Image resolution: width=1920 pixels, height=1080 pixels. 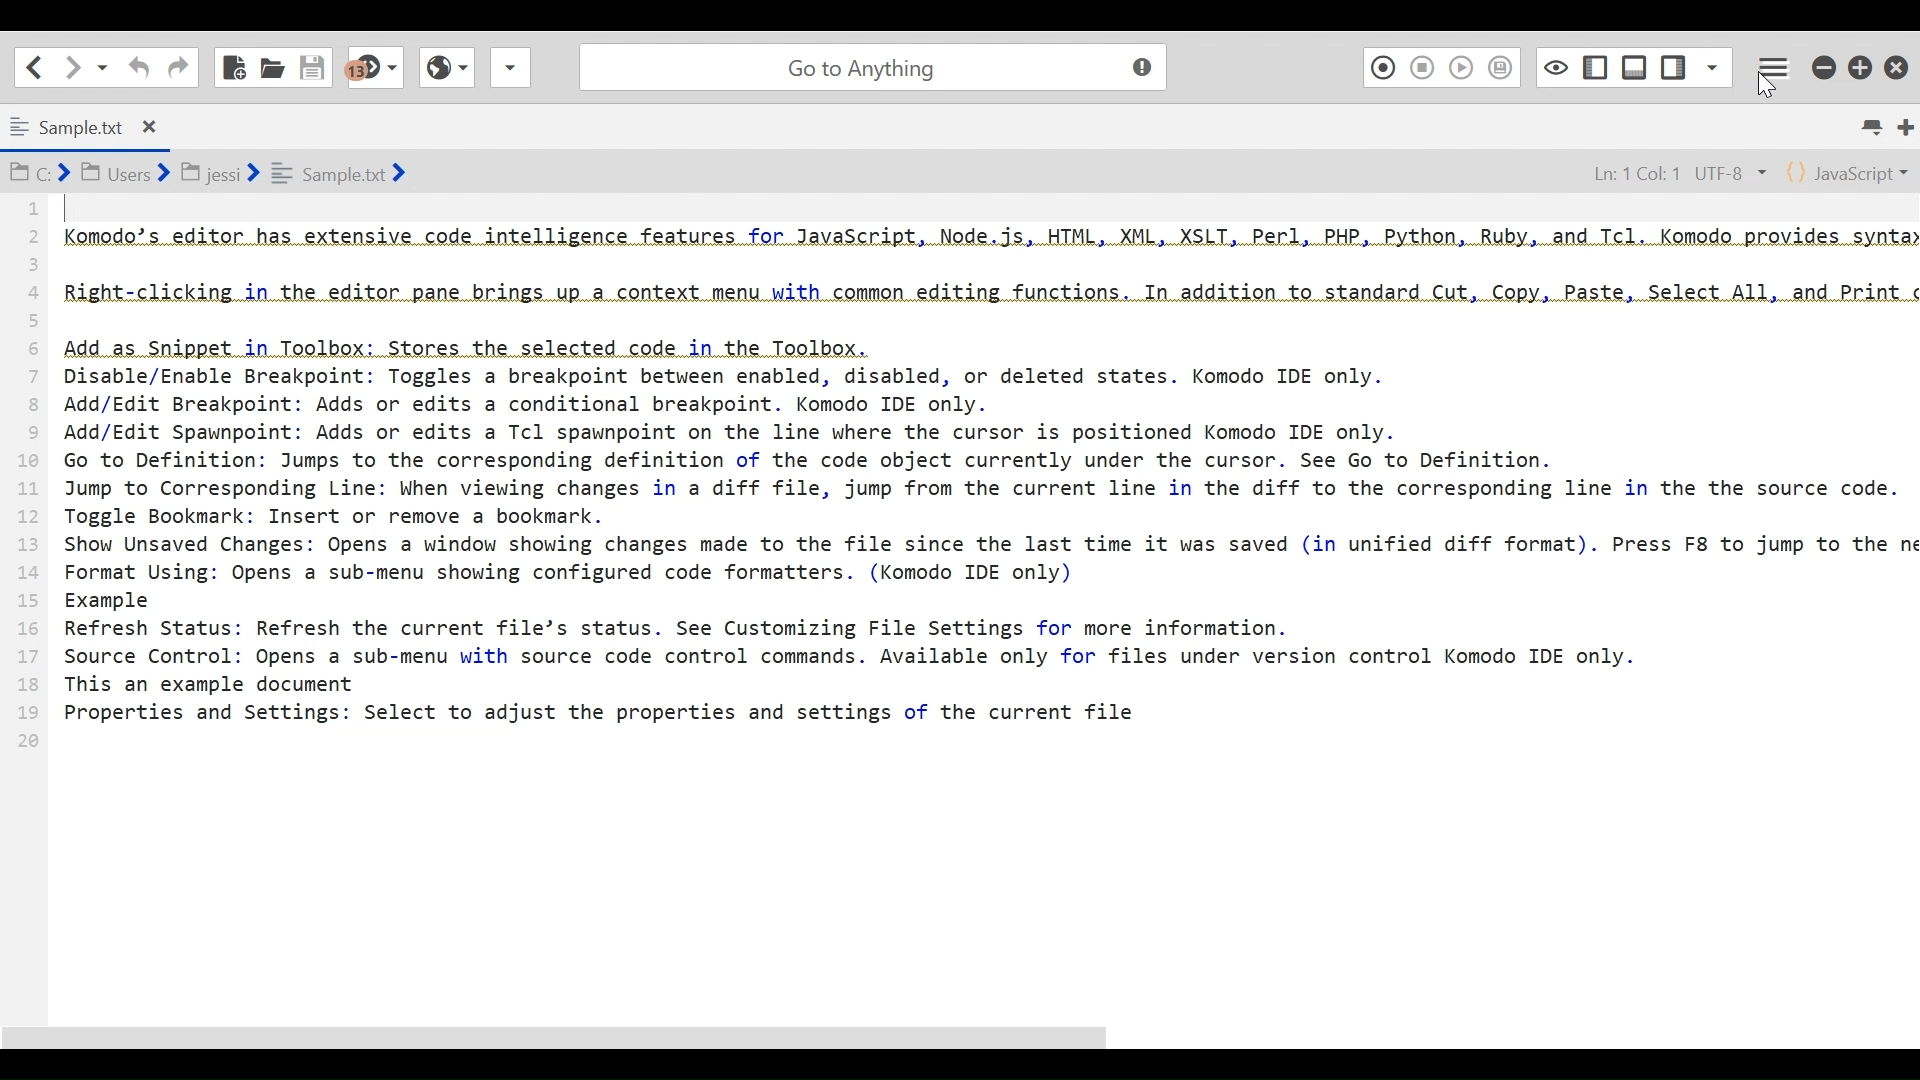 What do you see at coordinates (963, 598) in the screenshot?
I see `Text Entry Pane` at bounding box center [963, 598].